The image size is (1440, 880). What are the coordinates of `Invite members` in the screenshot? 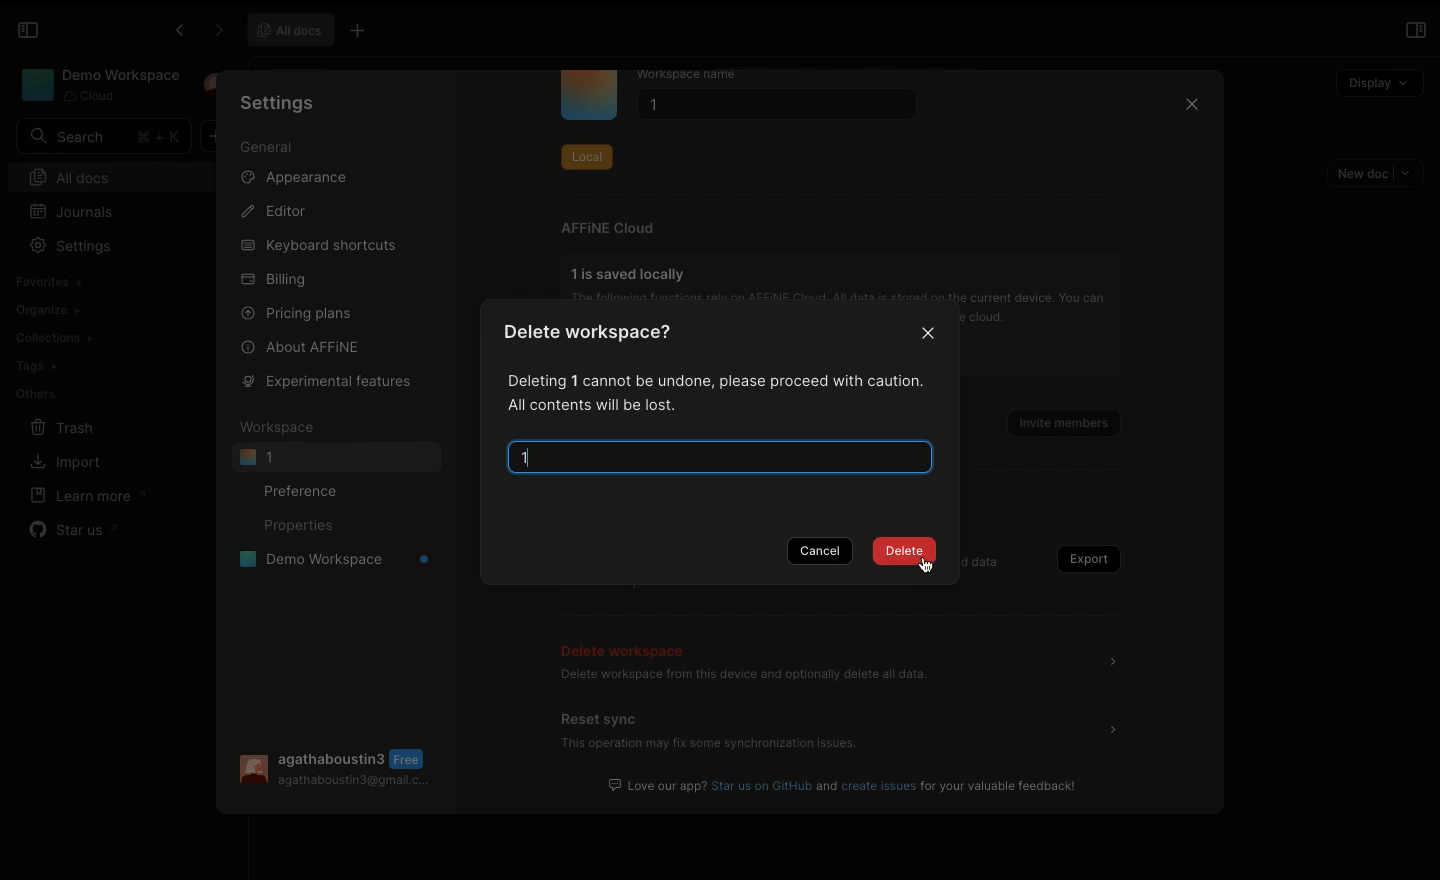 It's located at (1056, 418).